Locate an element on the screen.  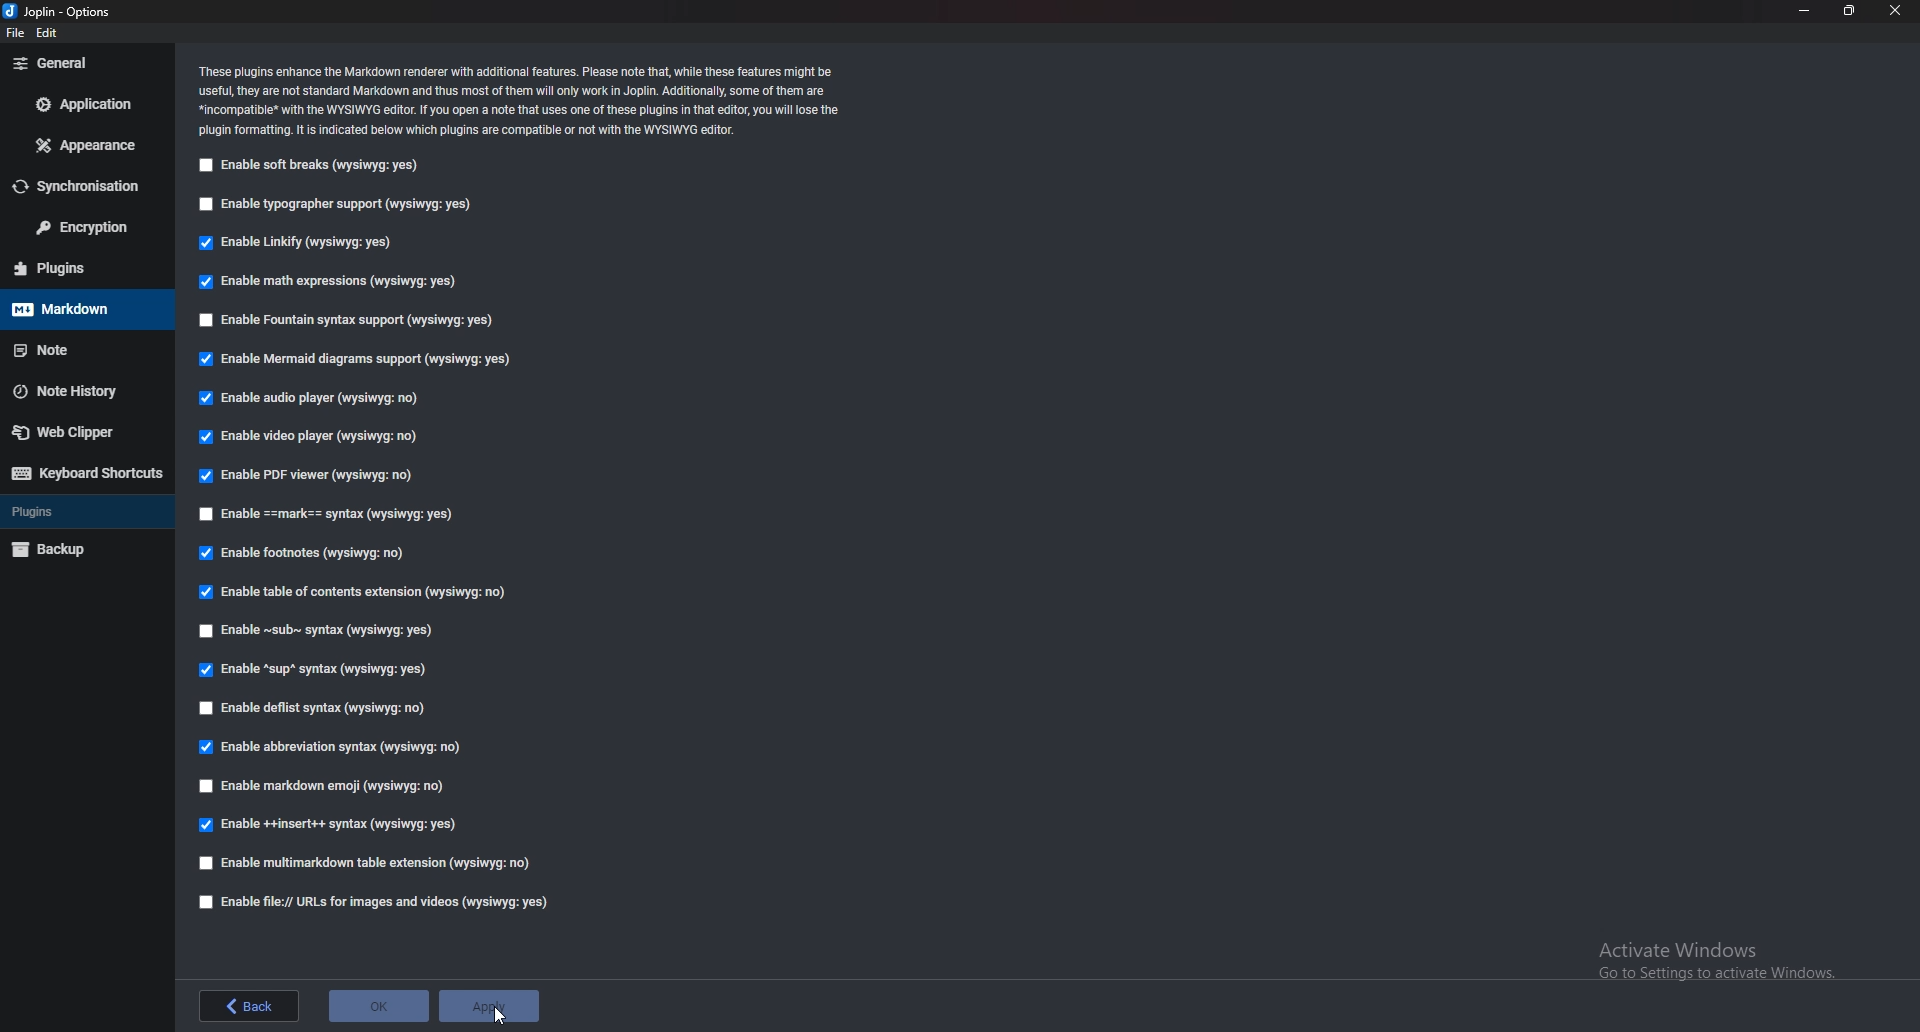
Enable mermaid diagrams support is located at coordinates (353, 359).